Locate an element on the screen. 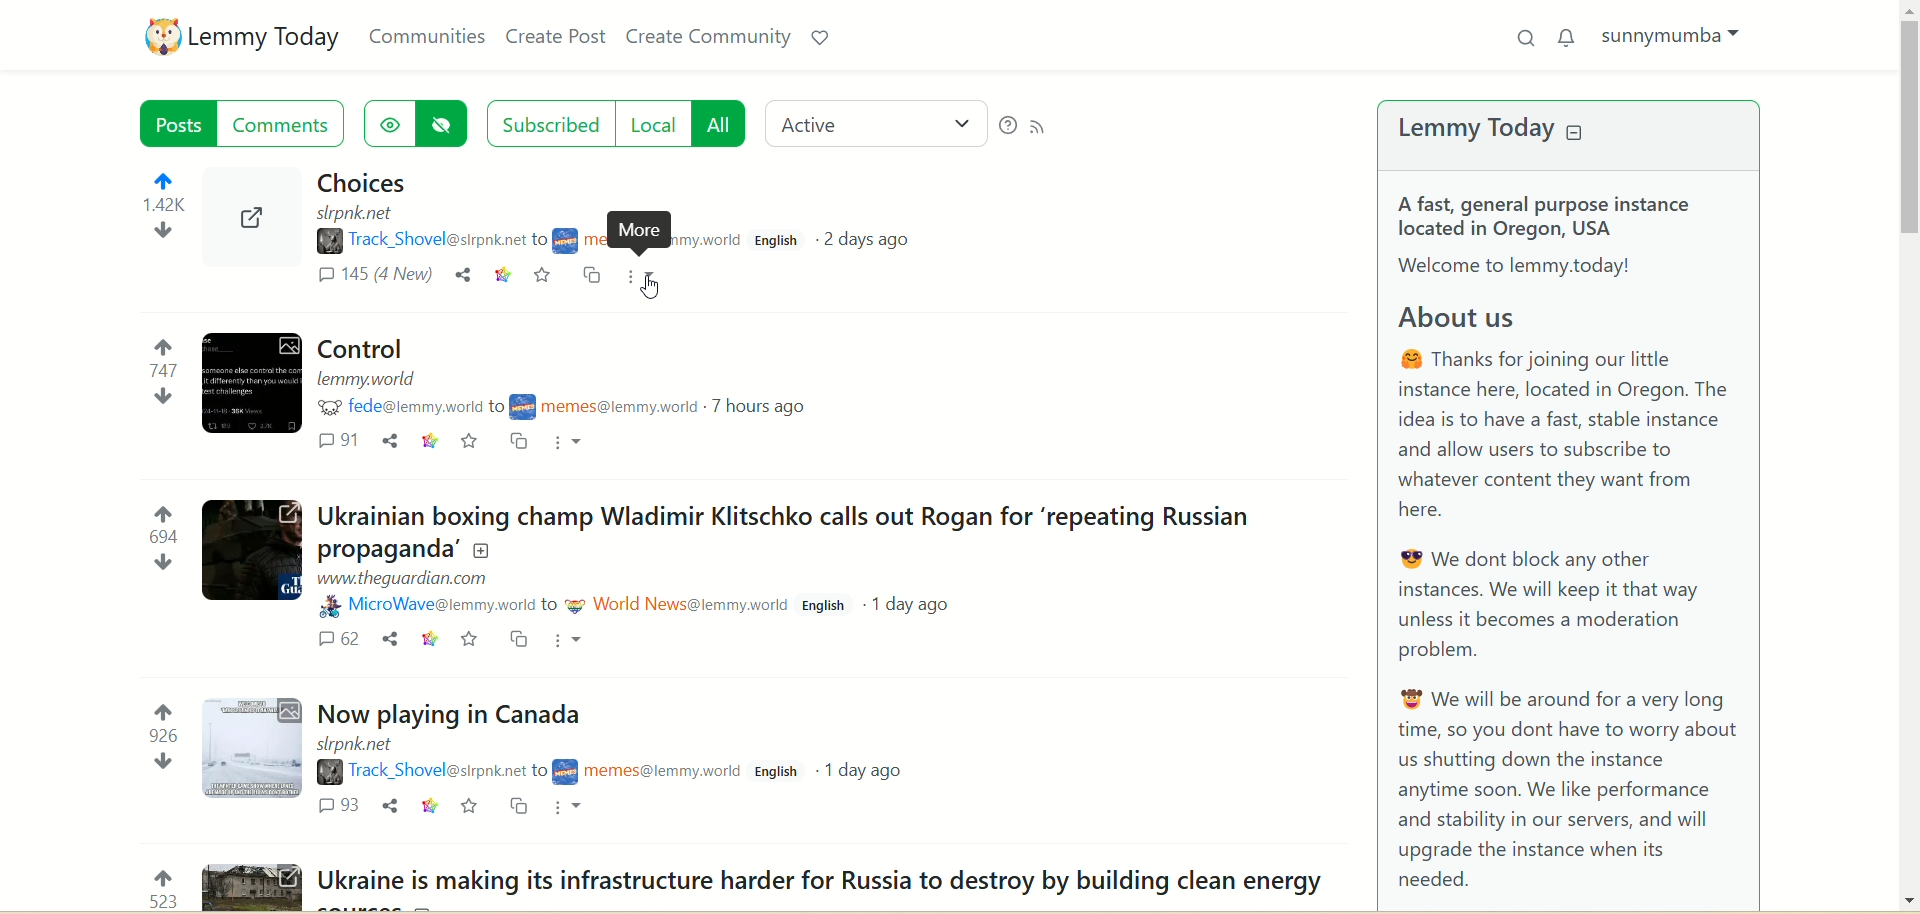 This screenshot has width=1920, height=914. username is located at coordinates (405, 408).